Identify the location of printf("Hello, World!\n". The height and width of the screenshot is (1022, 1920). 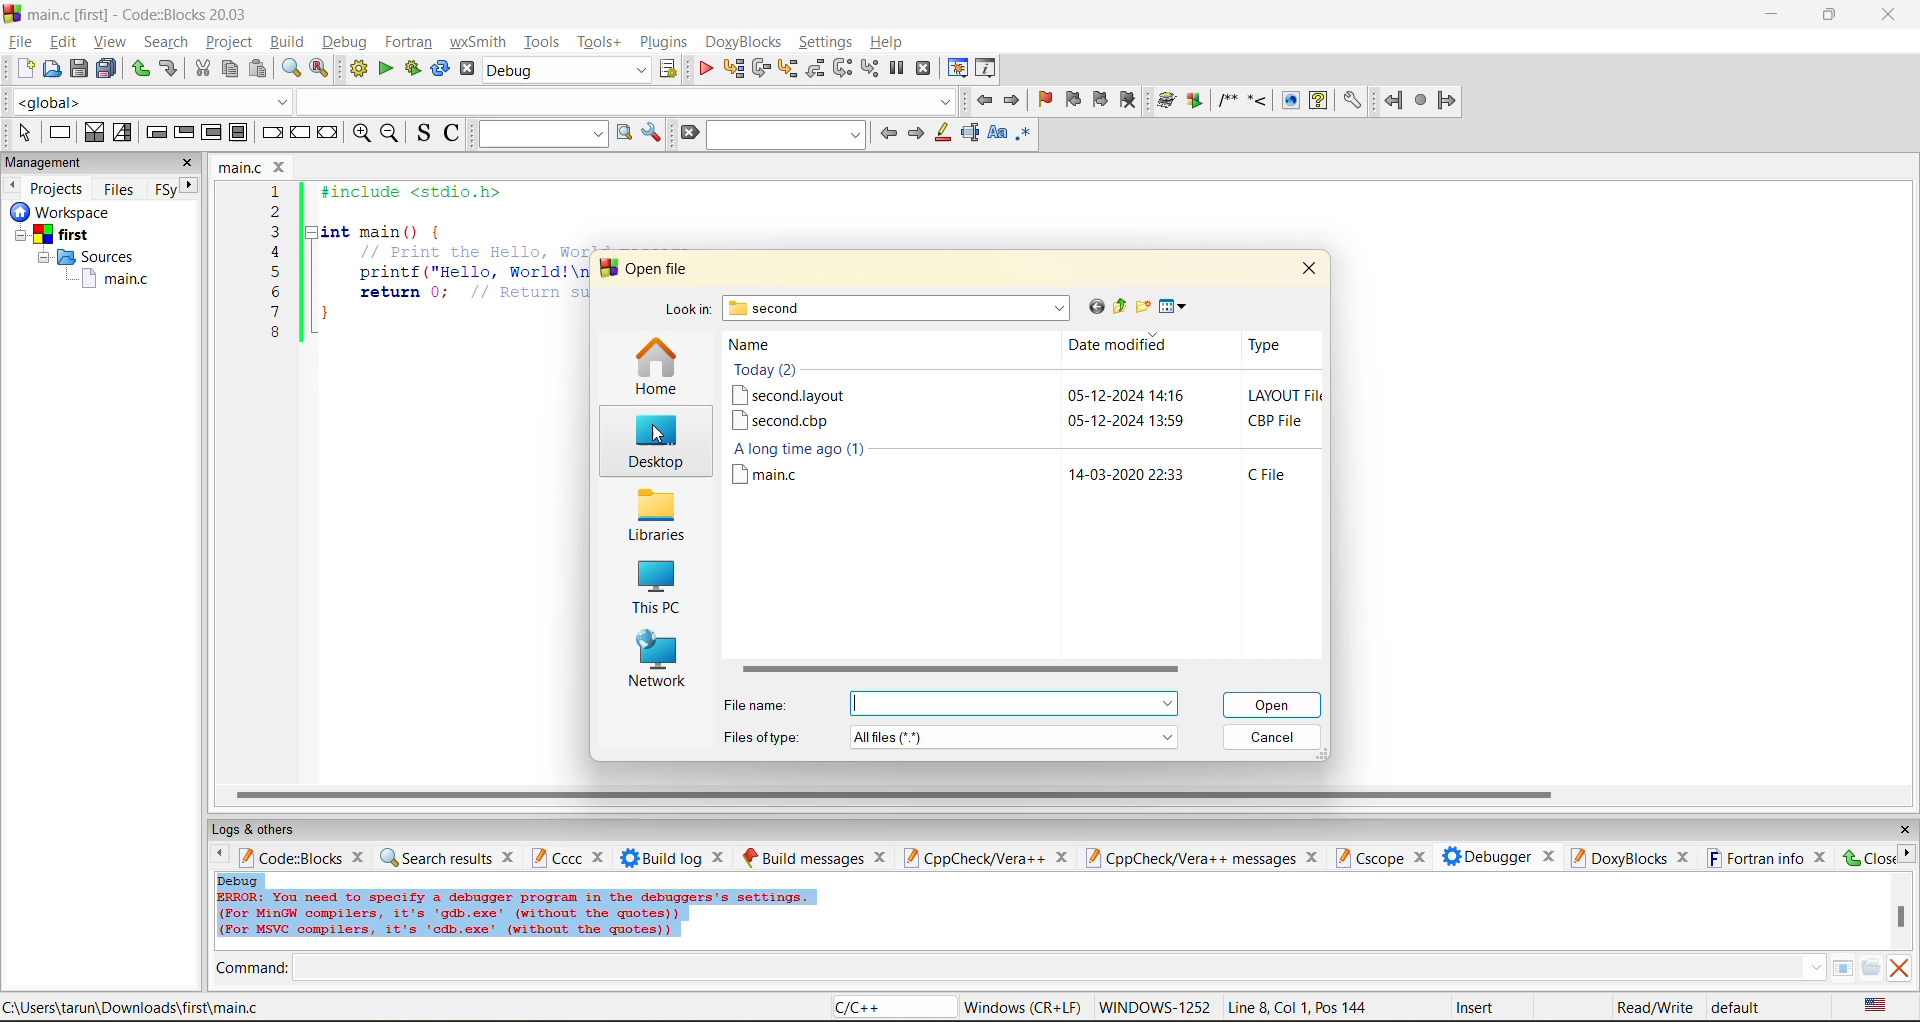
(472, 272).